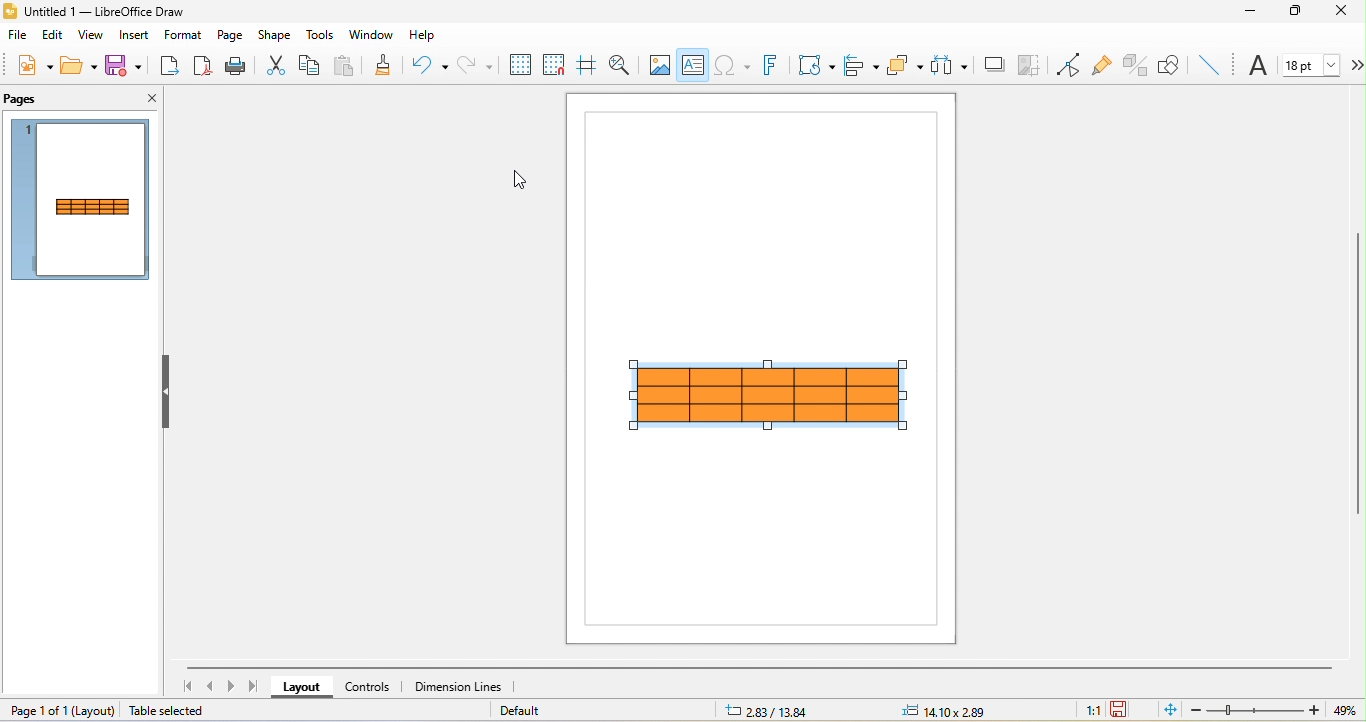 The height and width of the screenshot is (722, 1366). Describe the element at coordinates (123, 65) in the screenshot. I see `save` at that location.